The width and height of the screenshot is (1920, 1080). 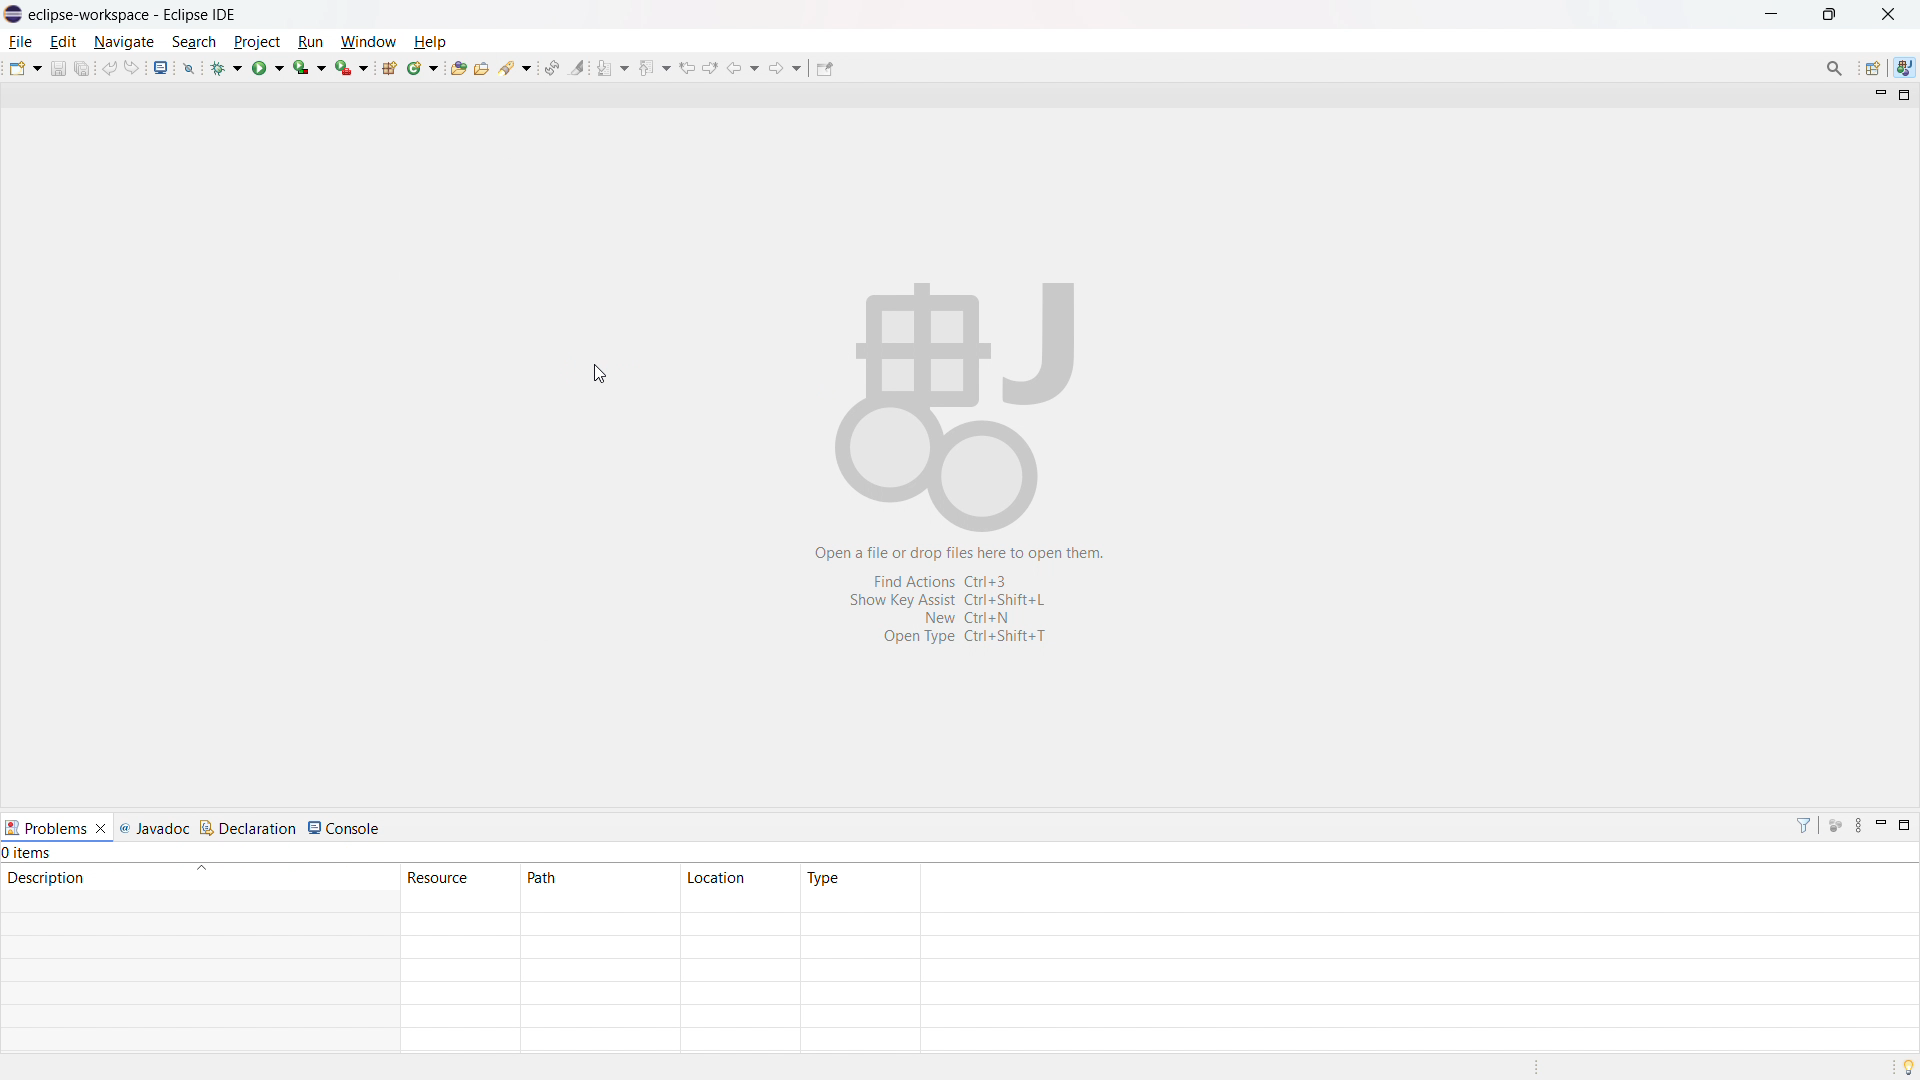 What do you see at coordinates (251, 829) in the screenshot?
I see `declaration` at bounding box center [251, 829].